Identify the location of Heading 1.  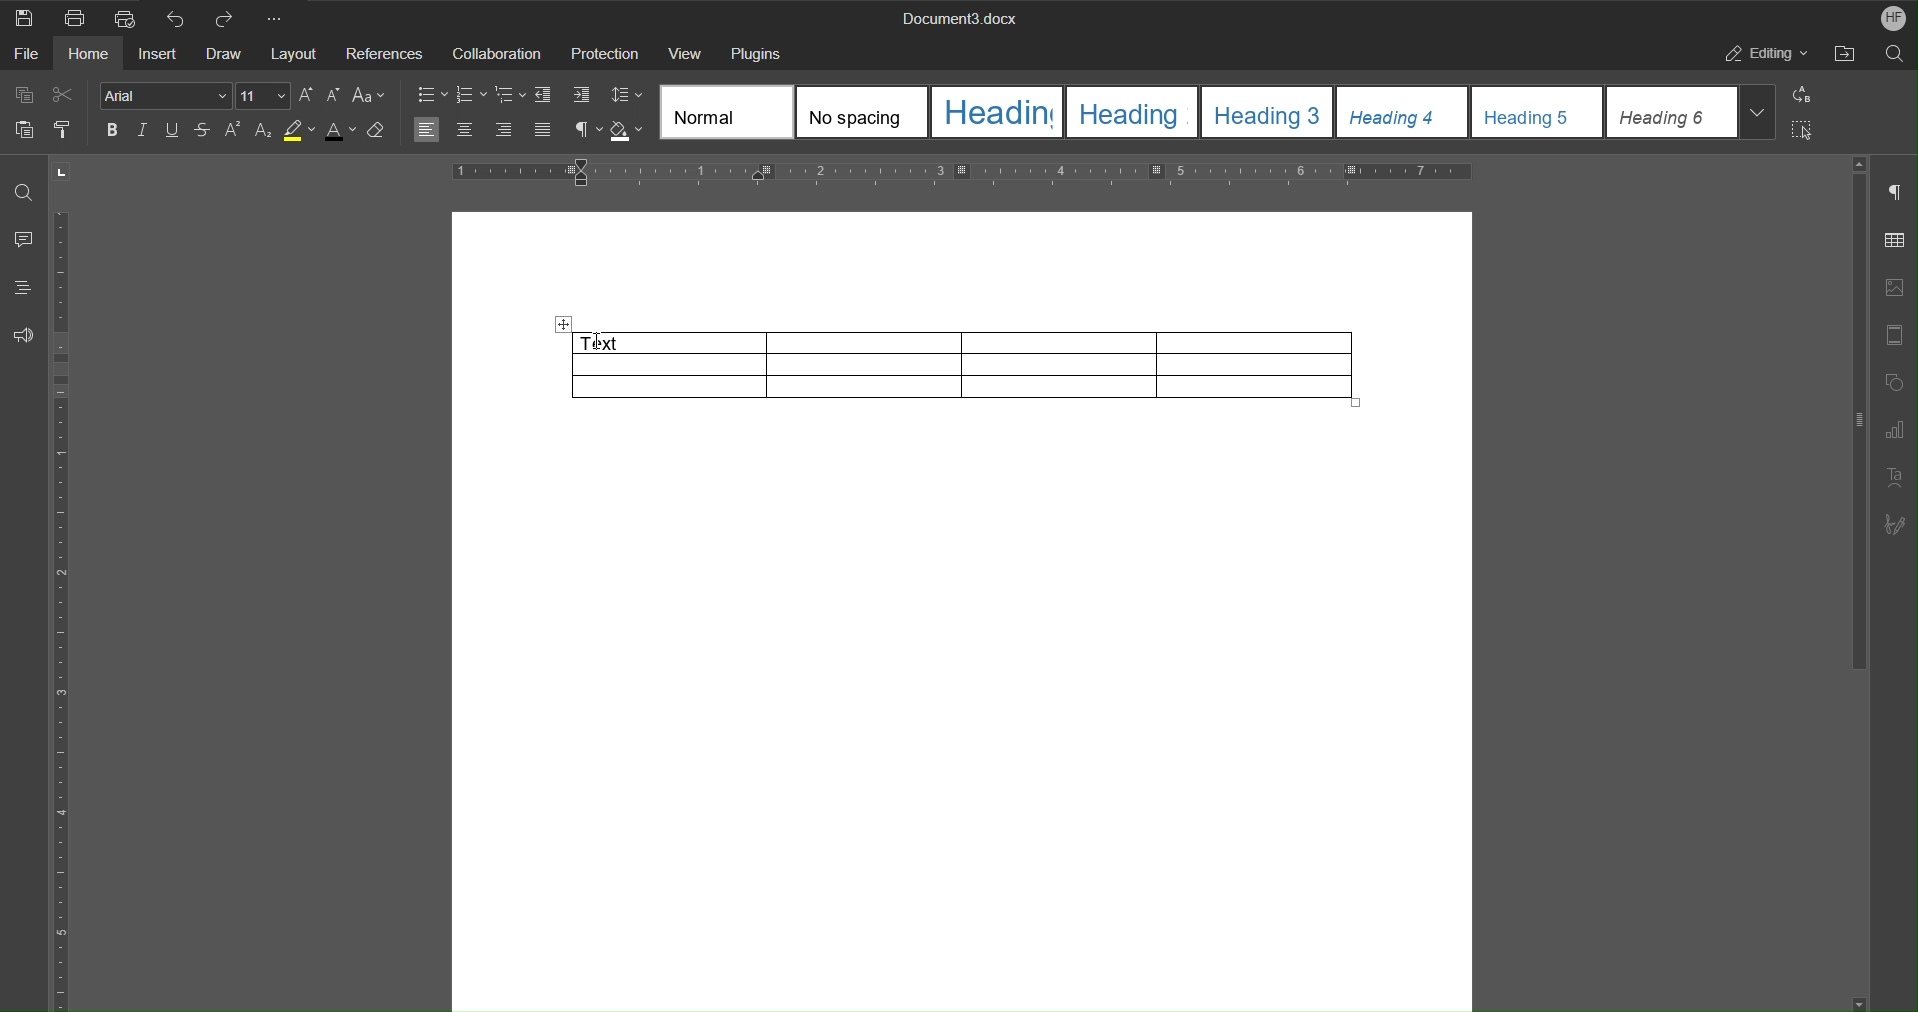
(999, 113).